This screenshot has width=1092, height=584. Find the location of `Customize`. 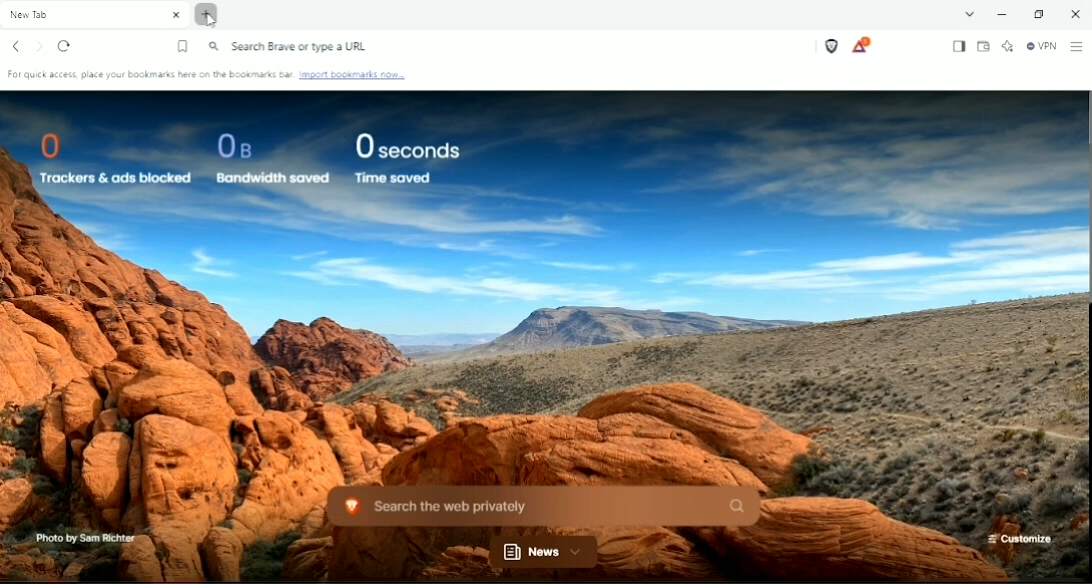

Customize is located at coordinates (1022, 538).